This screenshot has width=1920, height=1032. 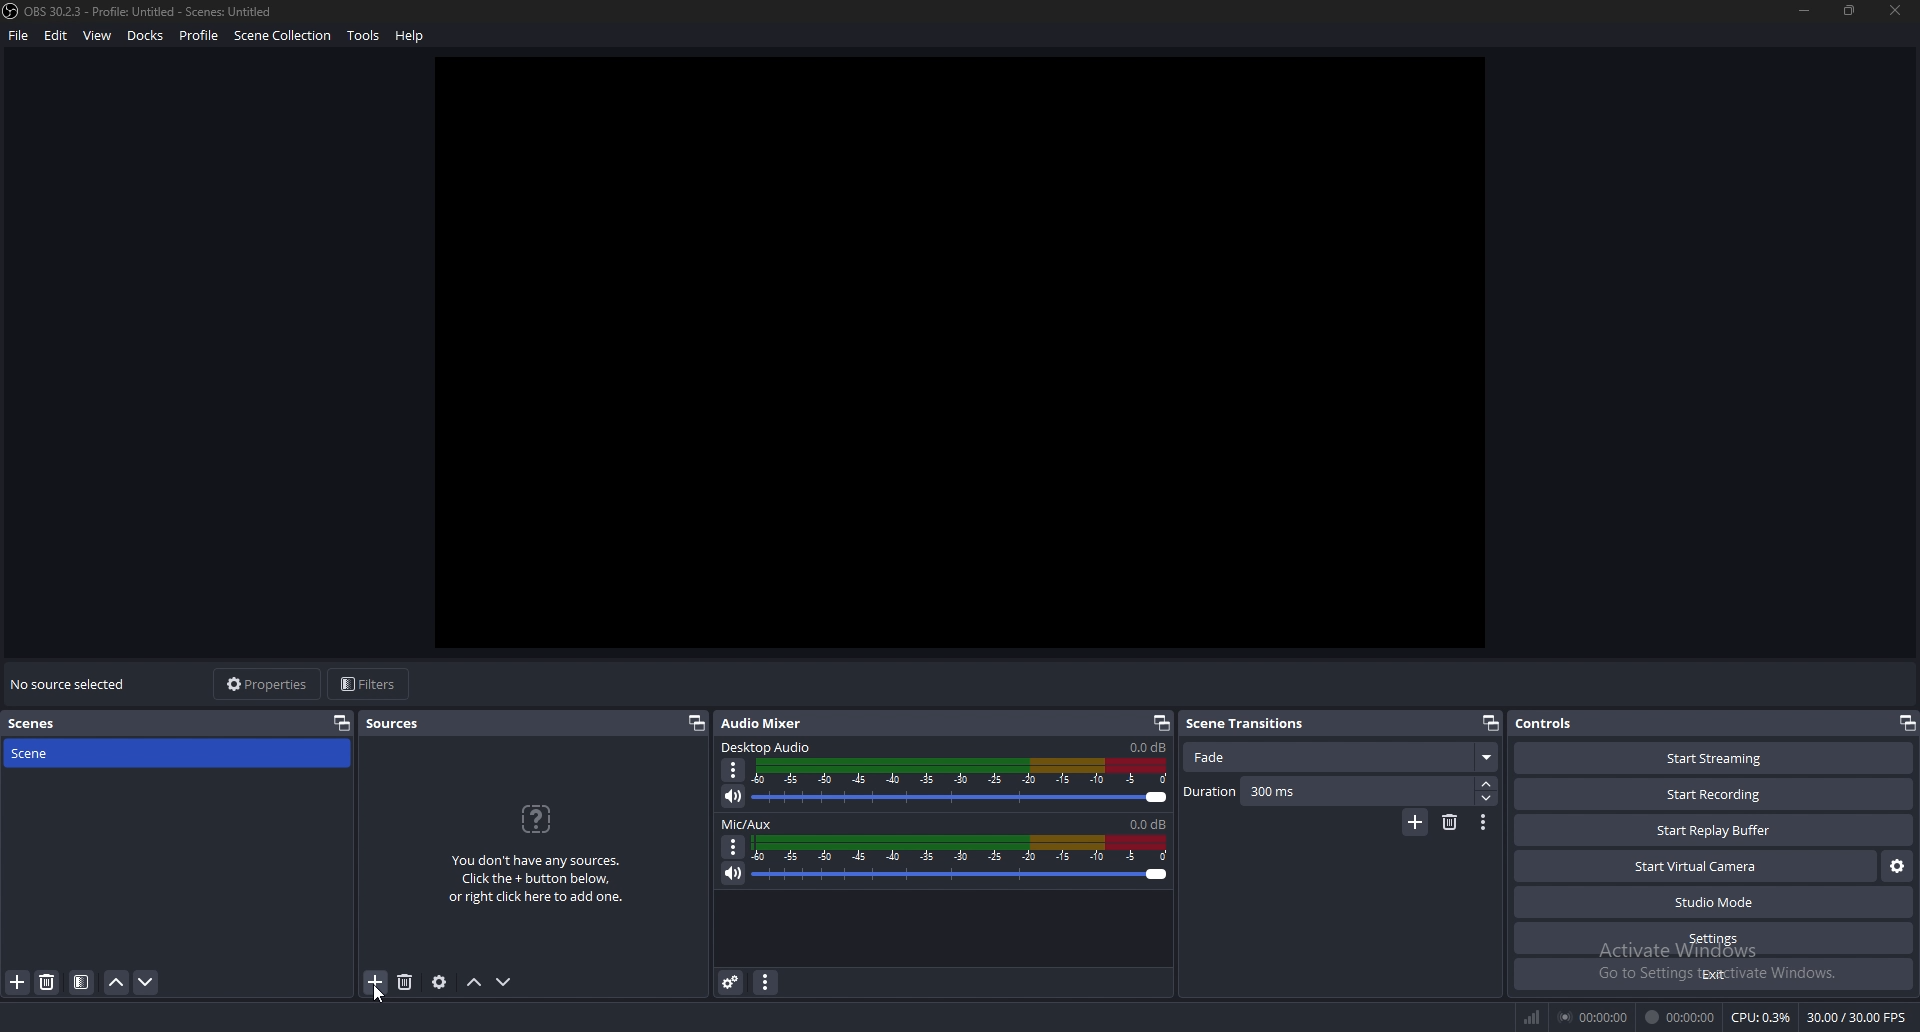 What do you see at coordinates (286, 35) in the screenshot?
I see `scene collection` at bounding box center [286, 35].